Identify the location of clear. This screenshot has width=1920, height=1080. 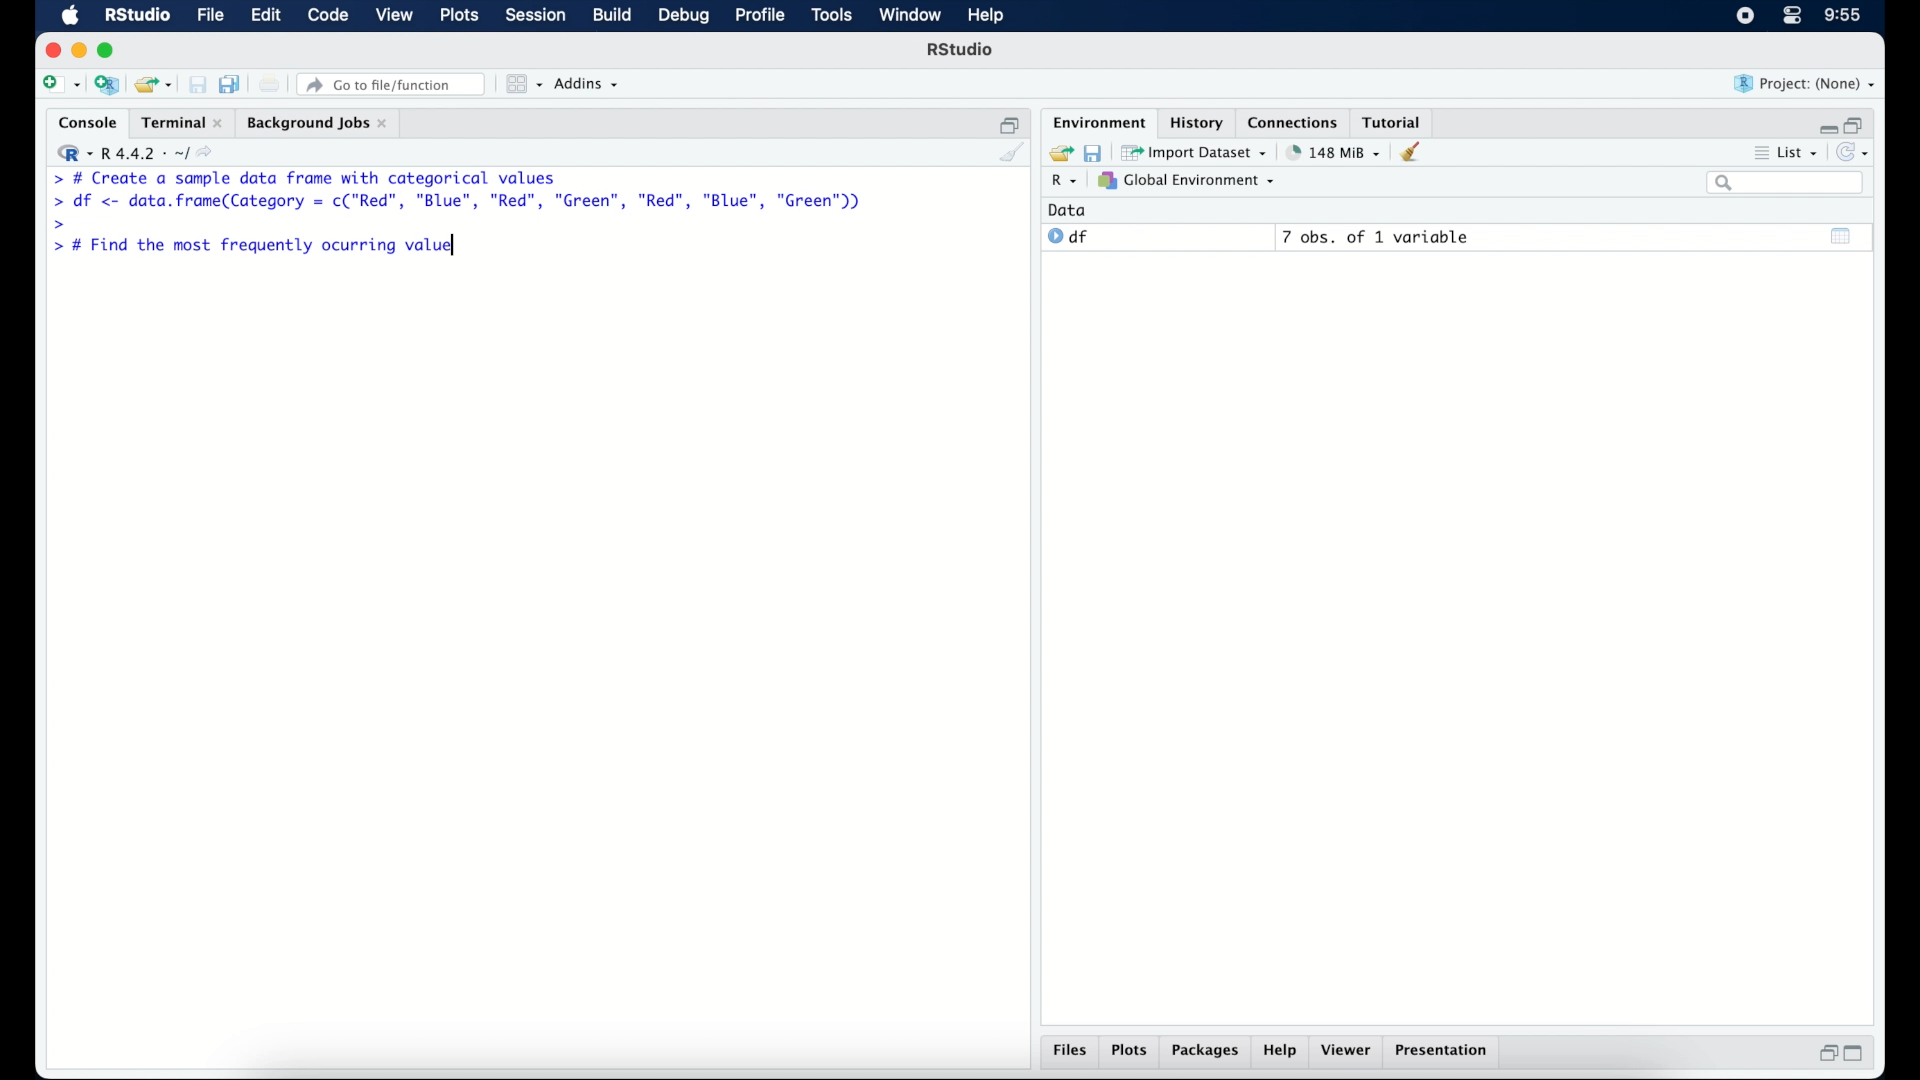
(1417, 153).